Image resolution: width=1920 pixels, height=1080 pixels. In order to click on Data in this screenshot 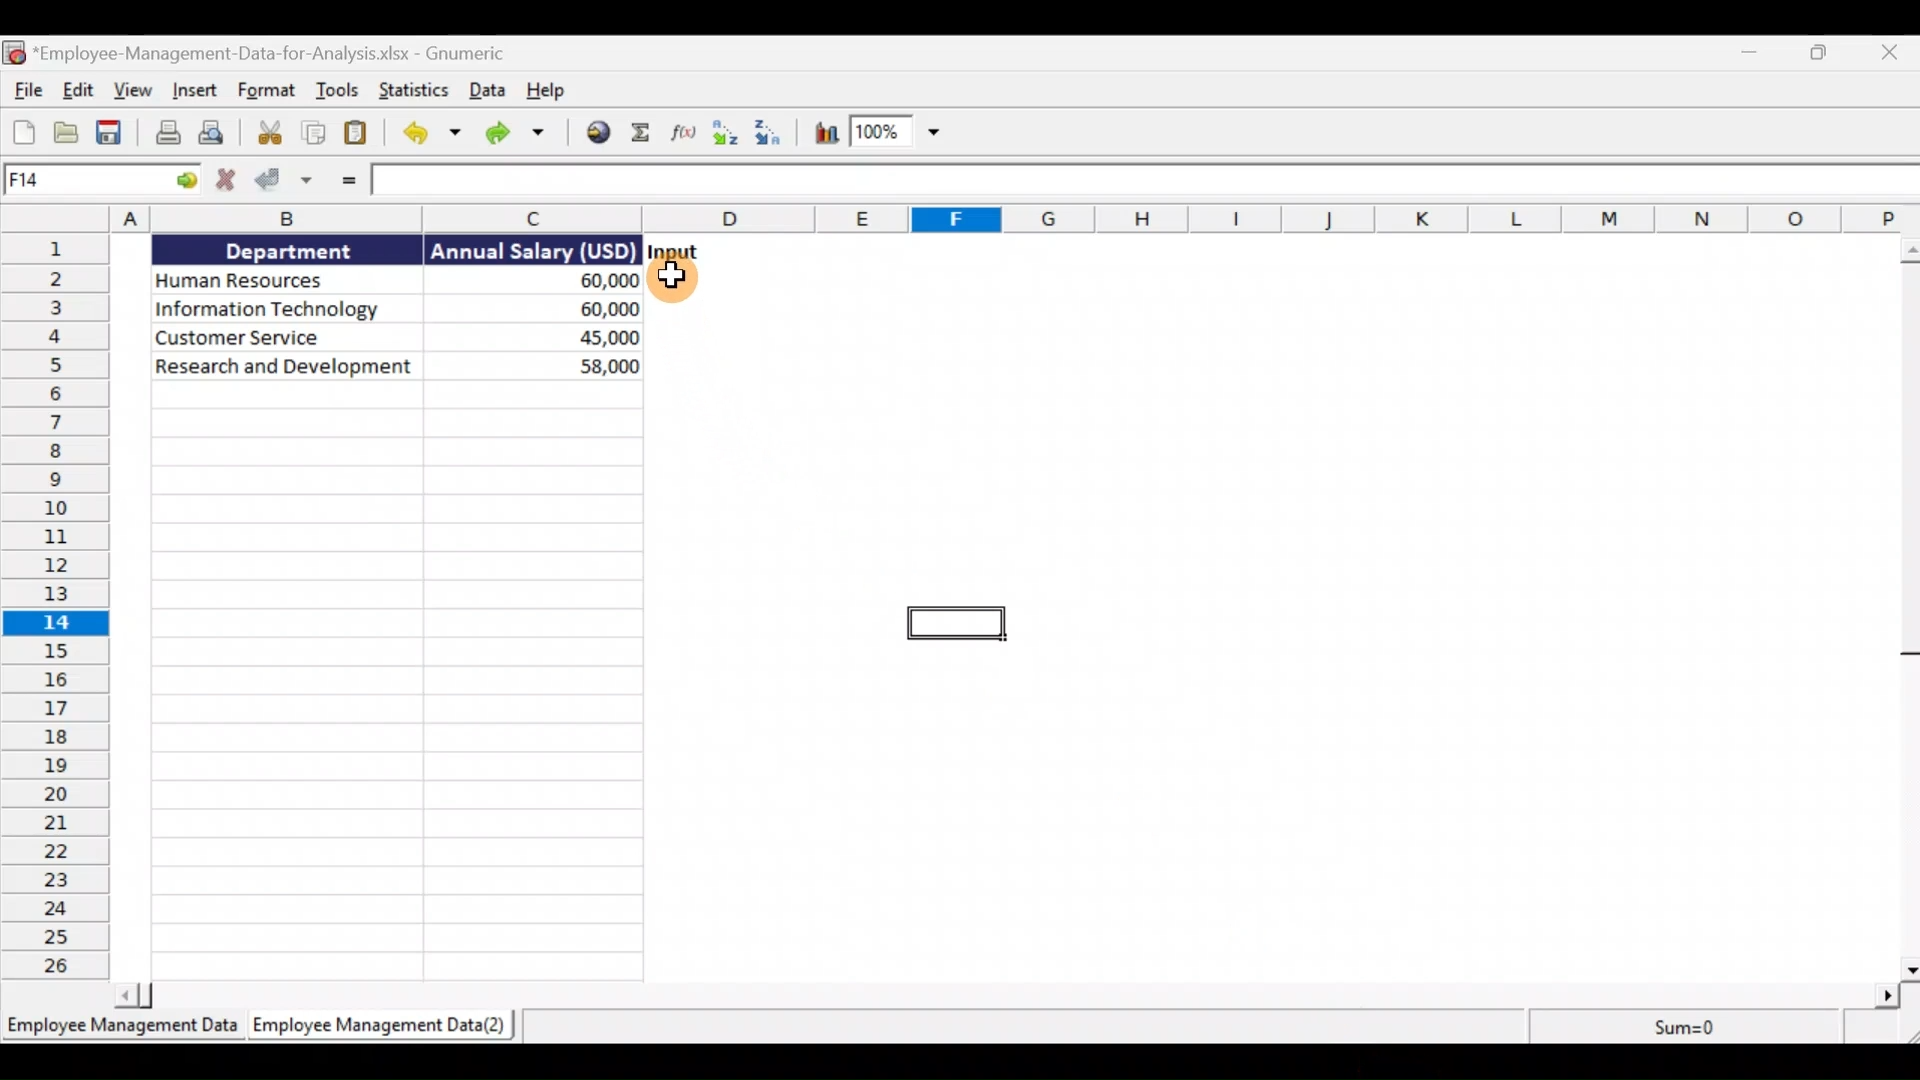, I will do `click(490, 91)`.